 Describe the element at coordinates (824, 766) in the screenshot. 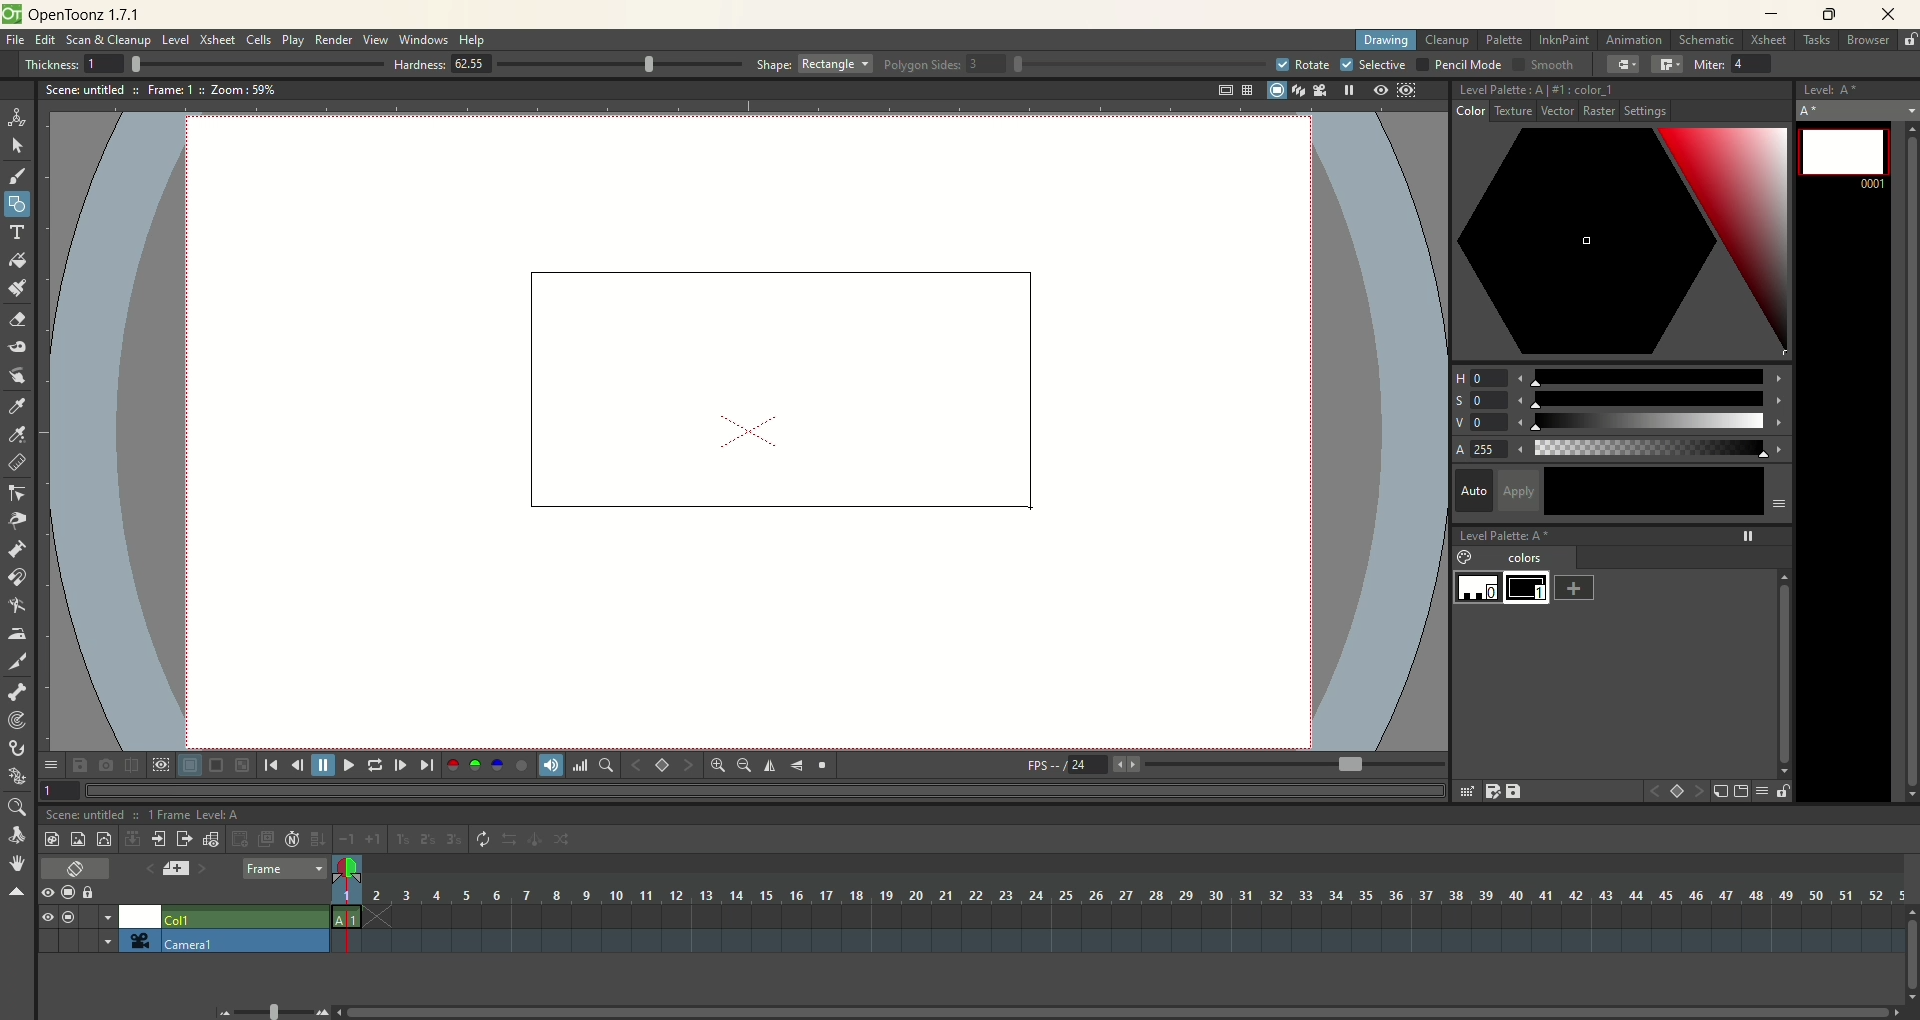

I see `reset view` at that location.